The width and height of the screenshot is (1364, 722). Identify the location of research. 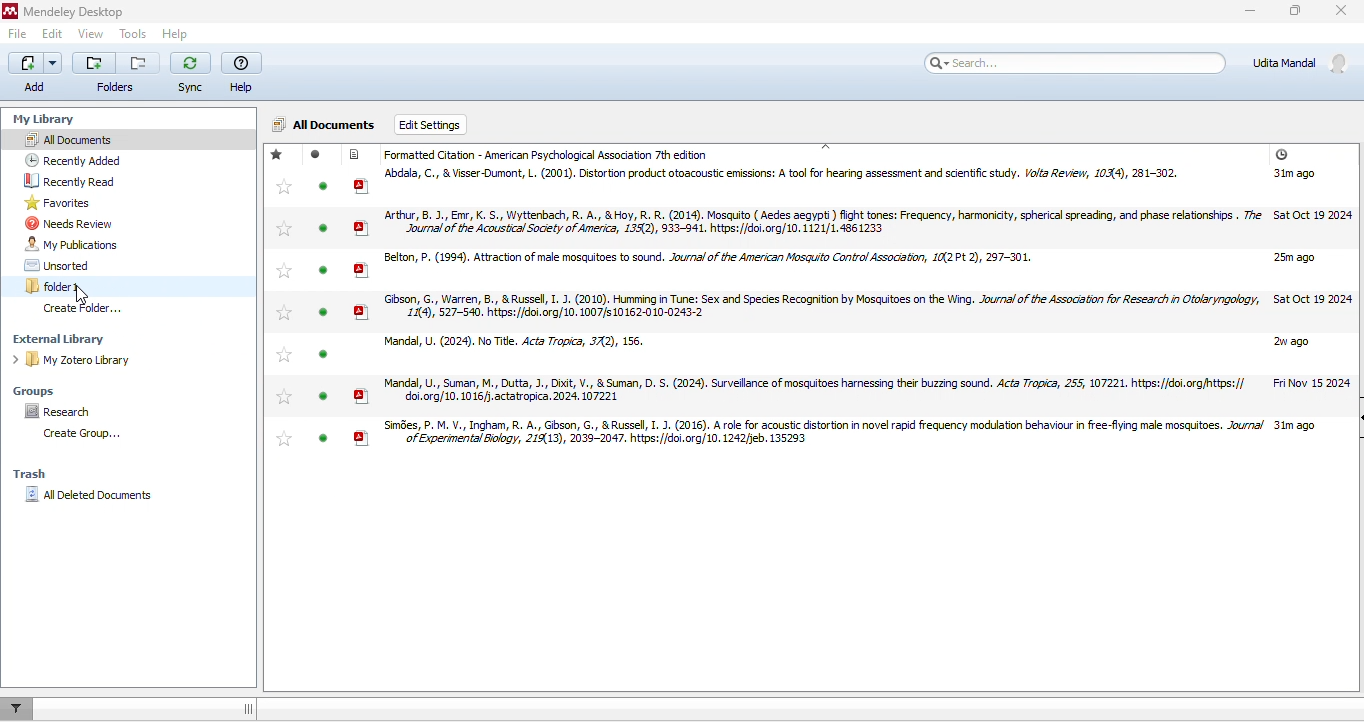
(83, 414).